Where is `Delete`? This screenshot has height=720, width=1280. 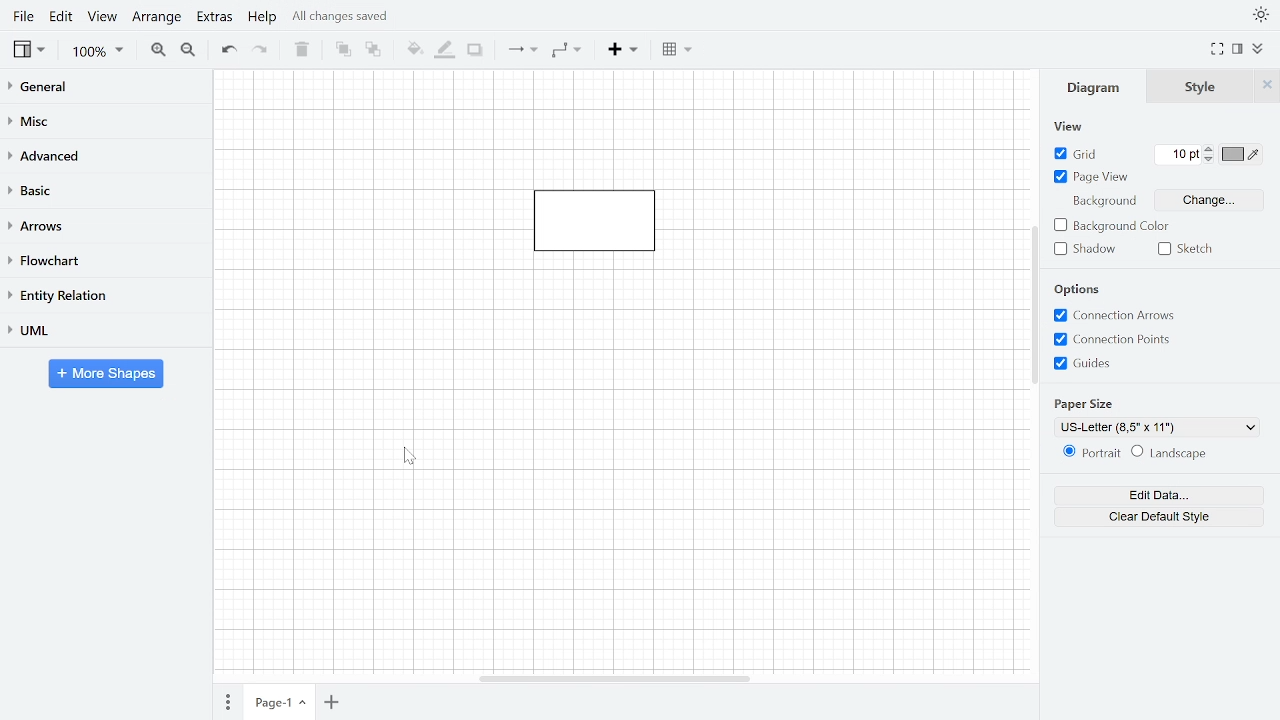 Delete is located at coordinates (302, 50).